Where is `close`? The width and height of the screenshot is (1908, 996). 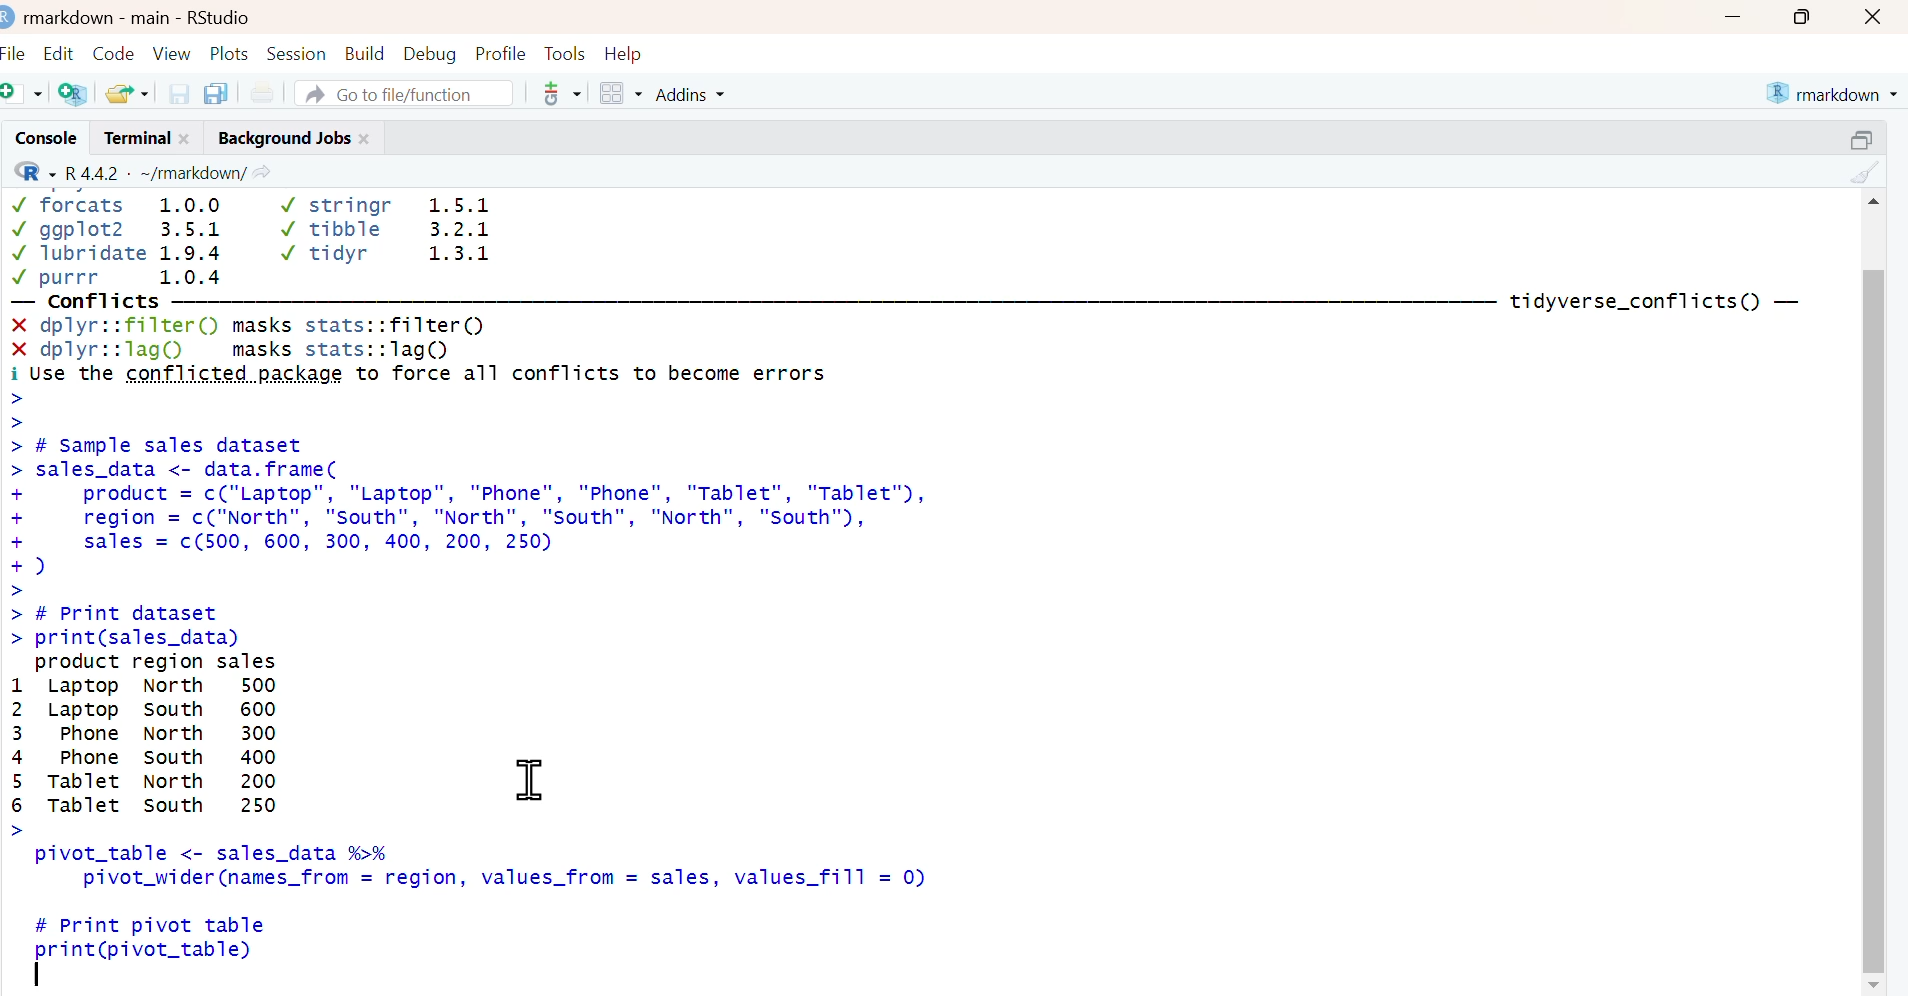 close is located at coordinates (368, 136).